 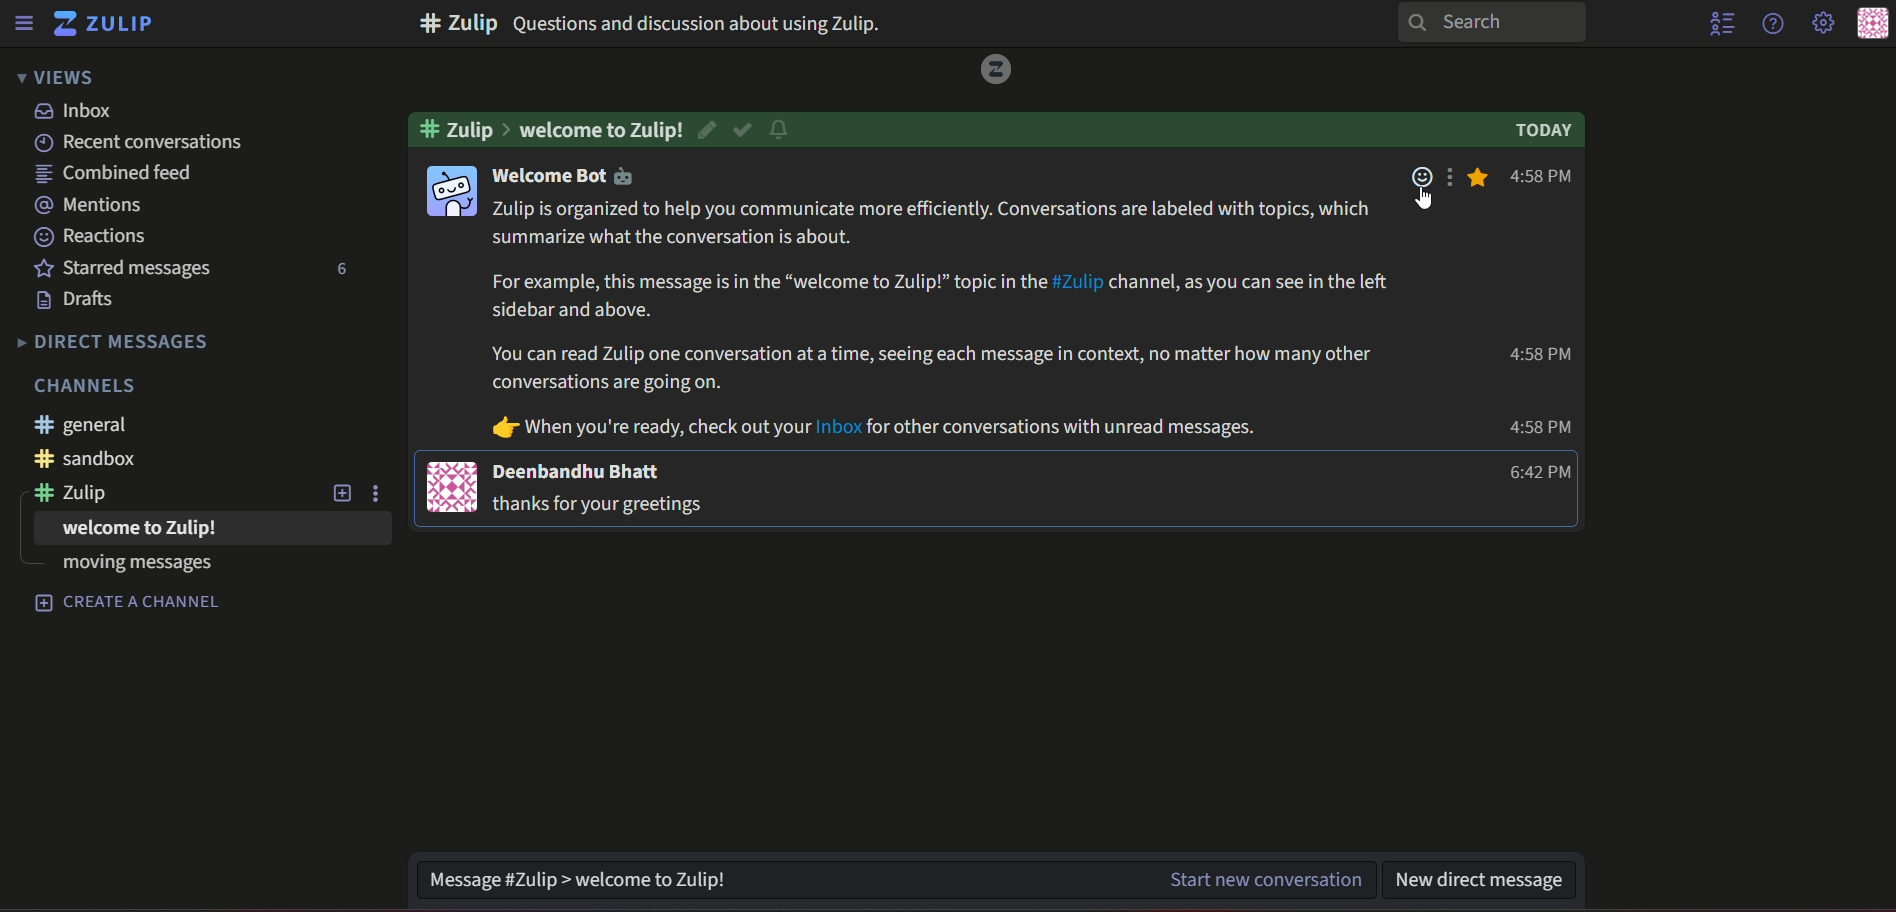 What do you see at coordinates (766, 877) in the screenshot?
I see `Message #Zulip> welcome to Zulip!` at bounding box center [766, 877].